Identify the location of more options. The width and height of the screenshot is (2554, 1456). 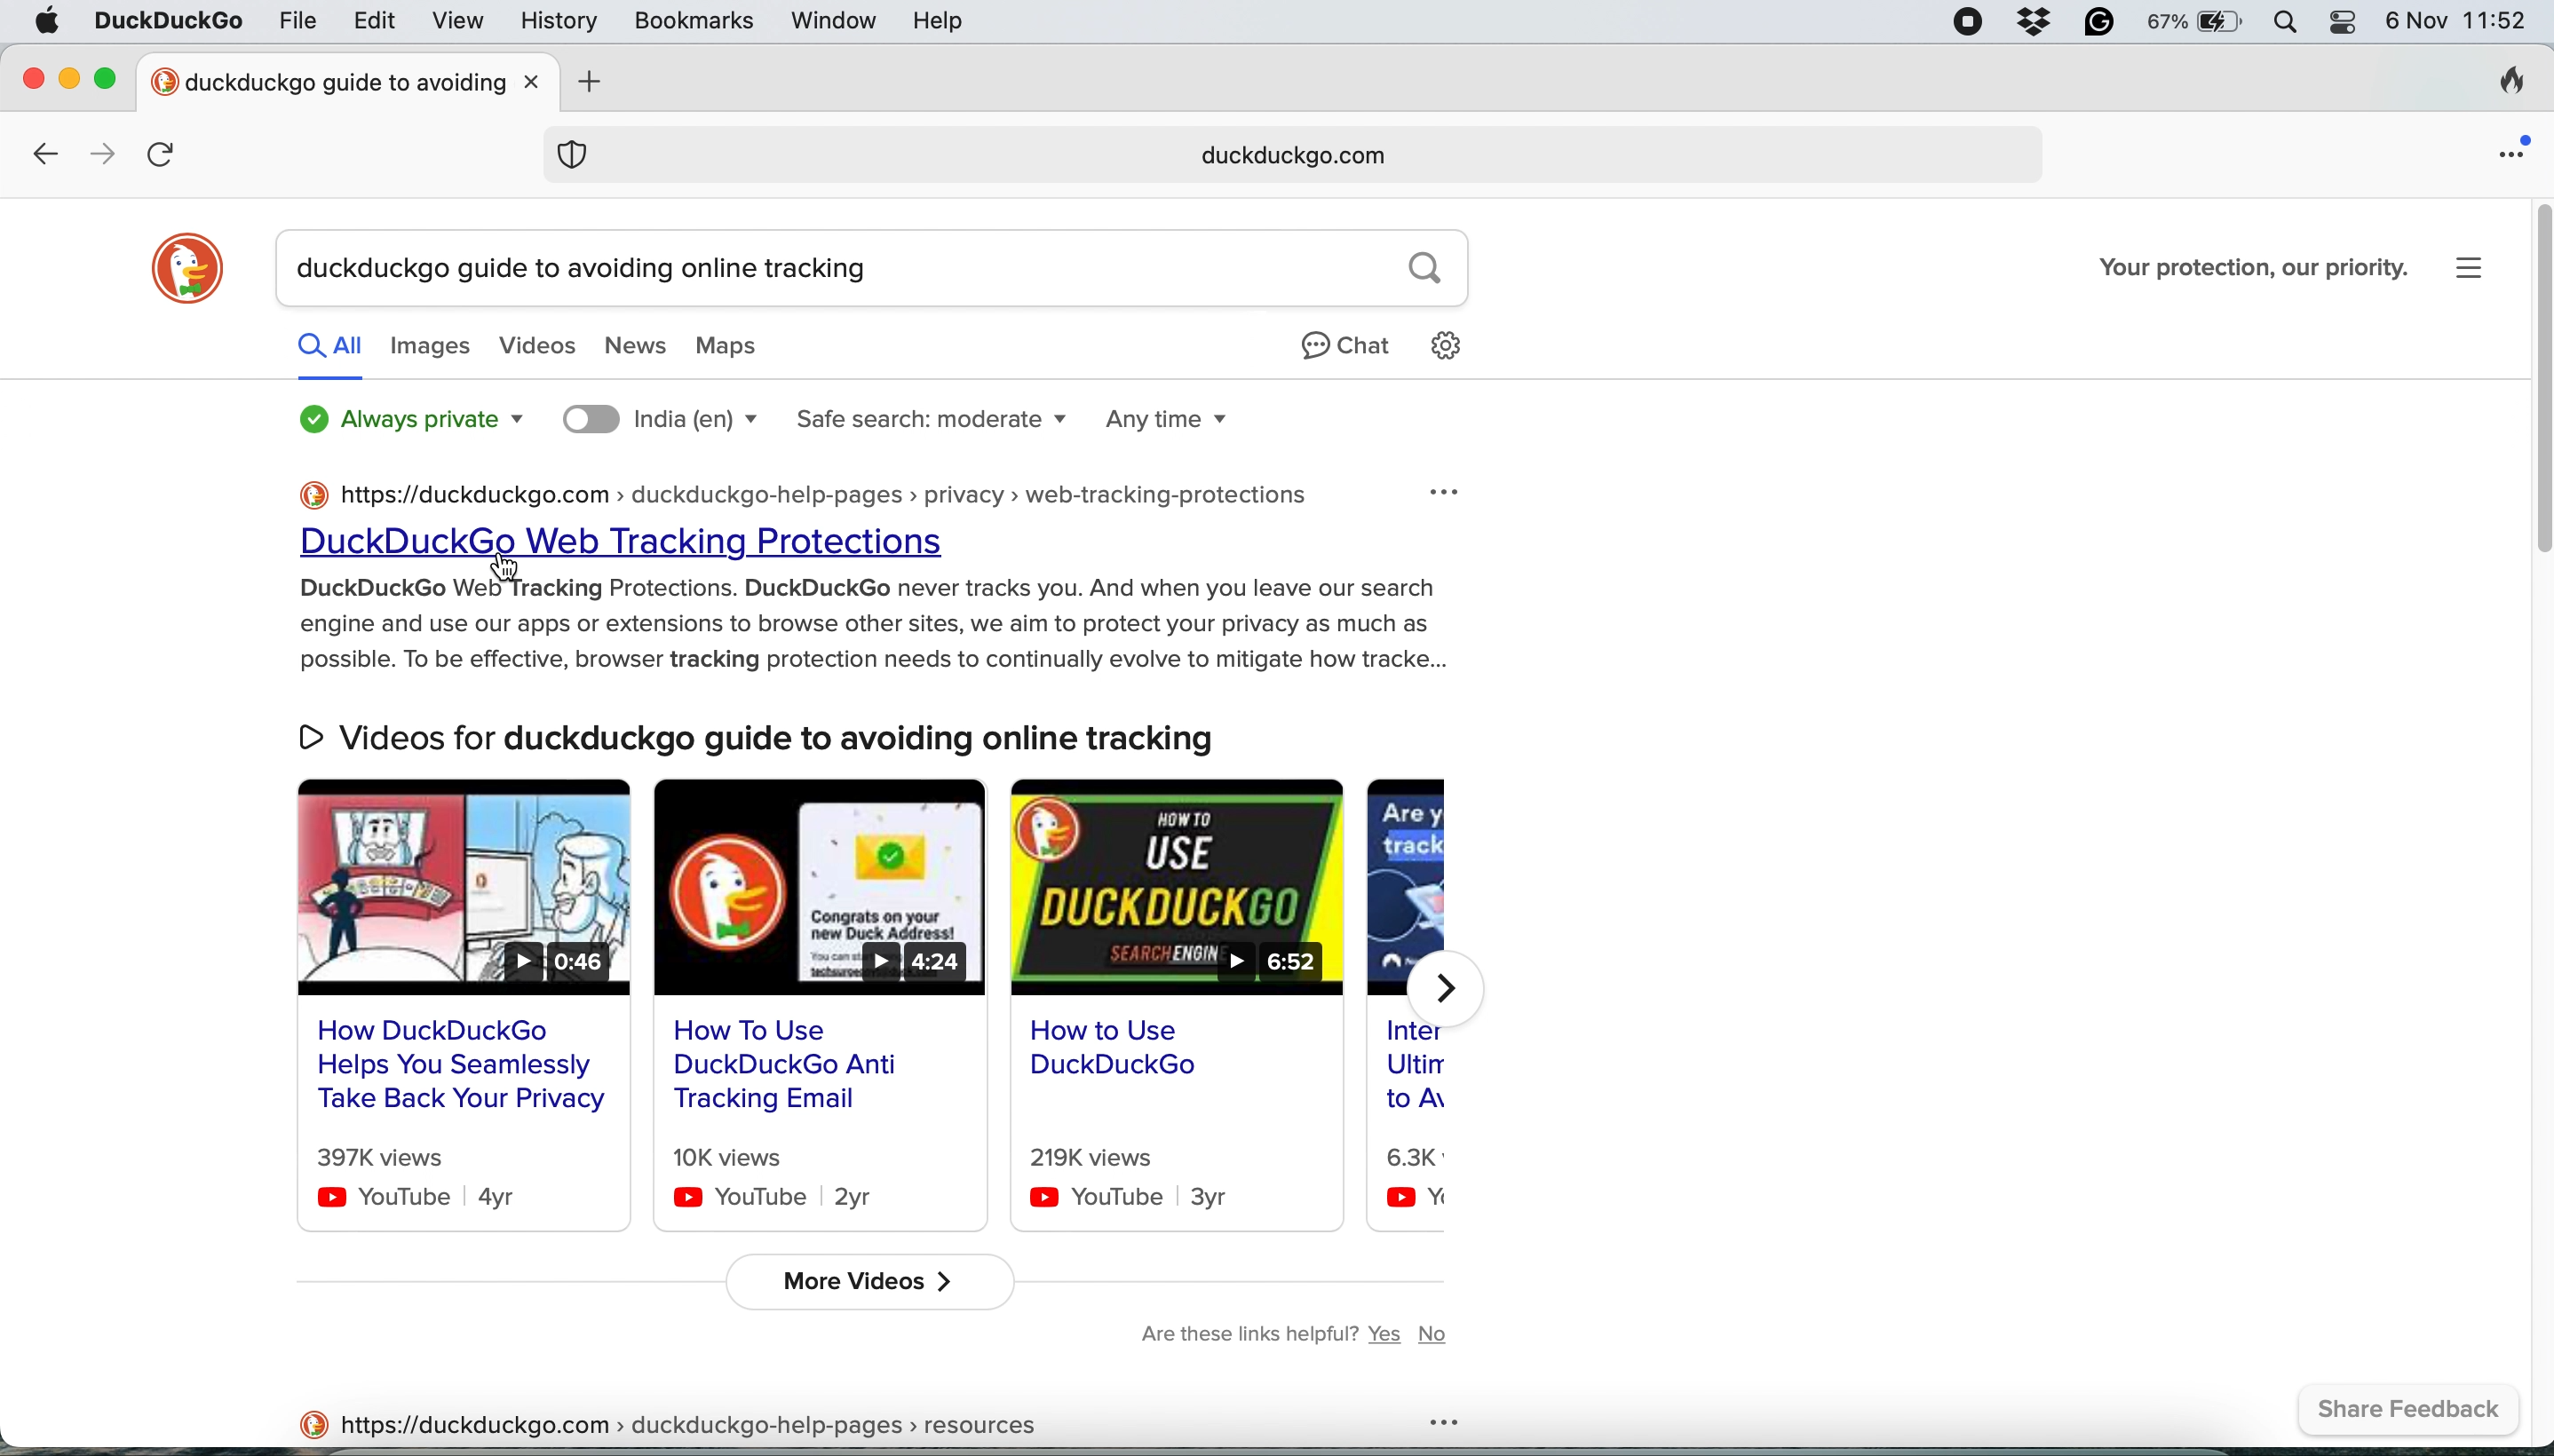
(2460, 267).